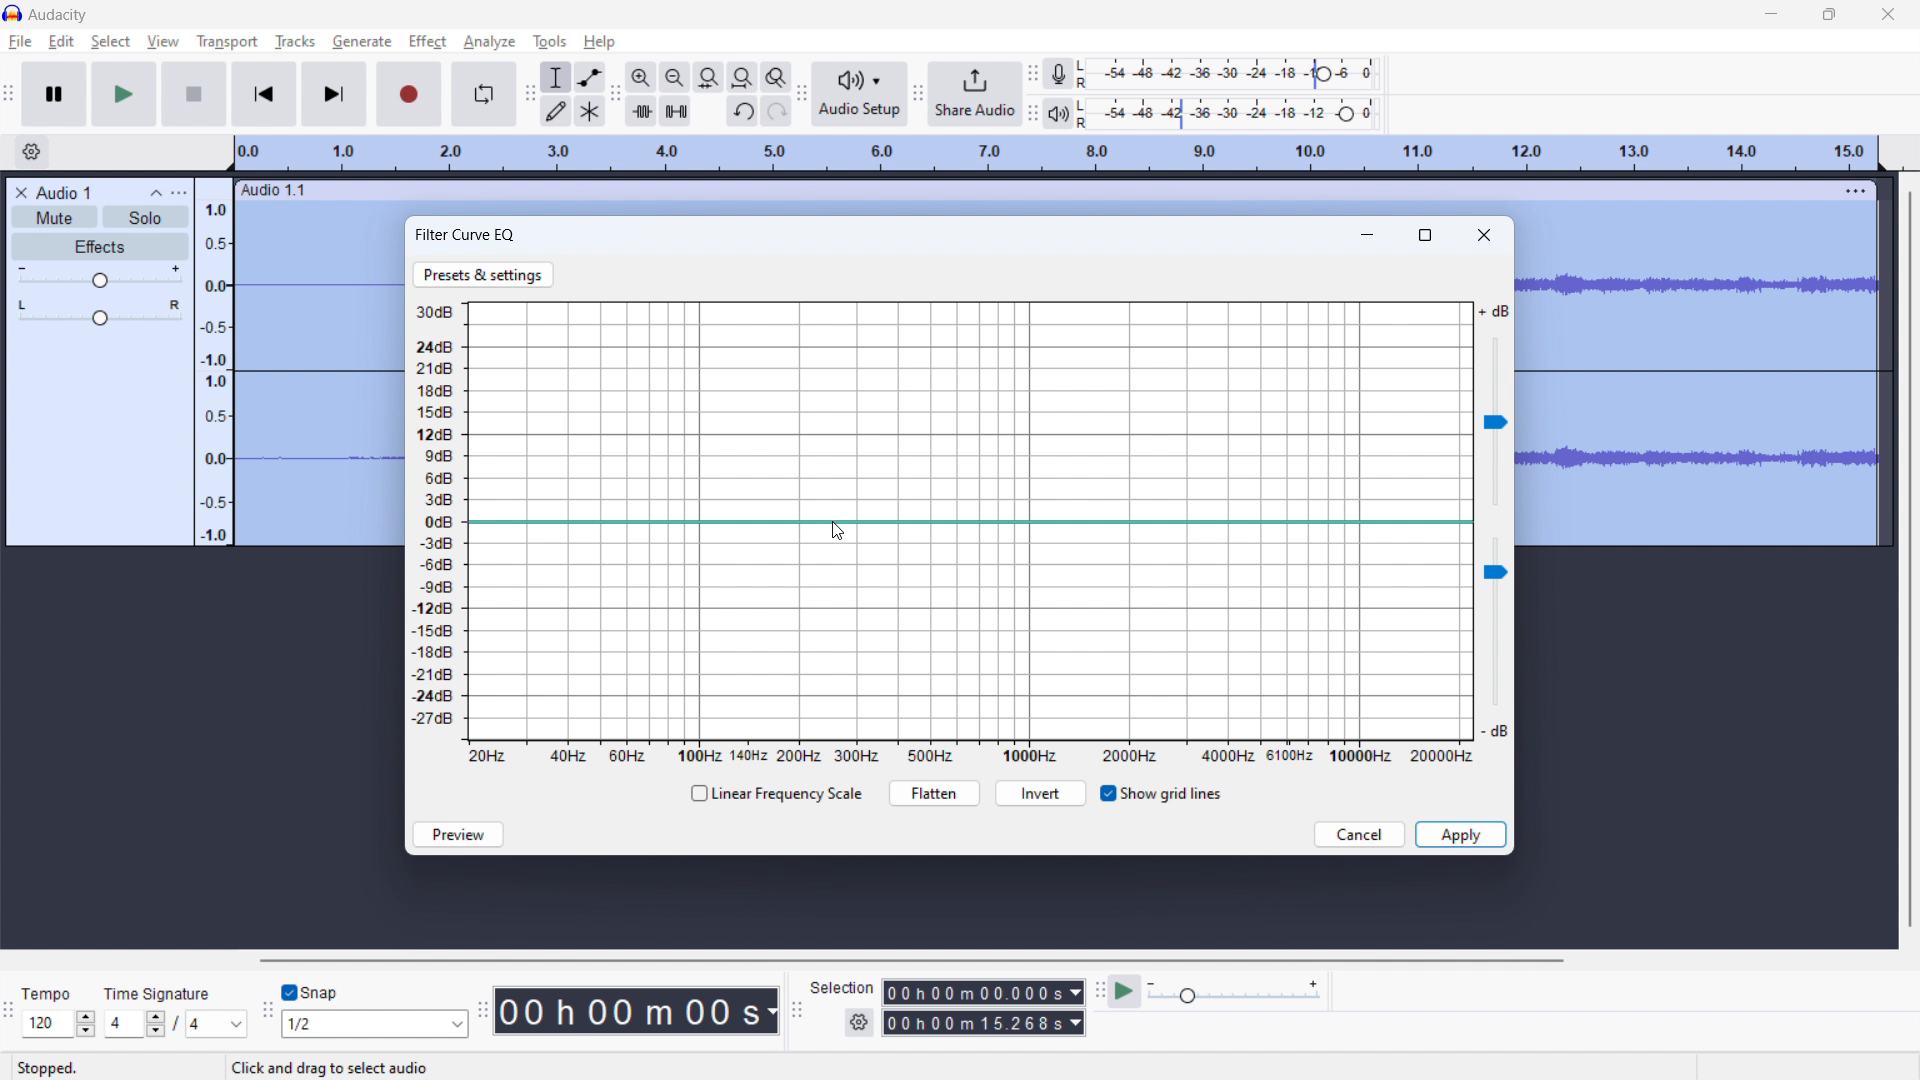  I want to click on selection tool, so click(555, 77).